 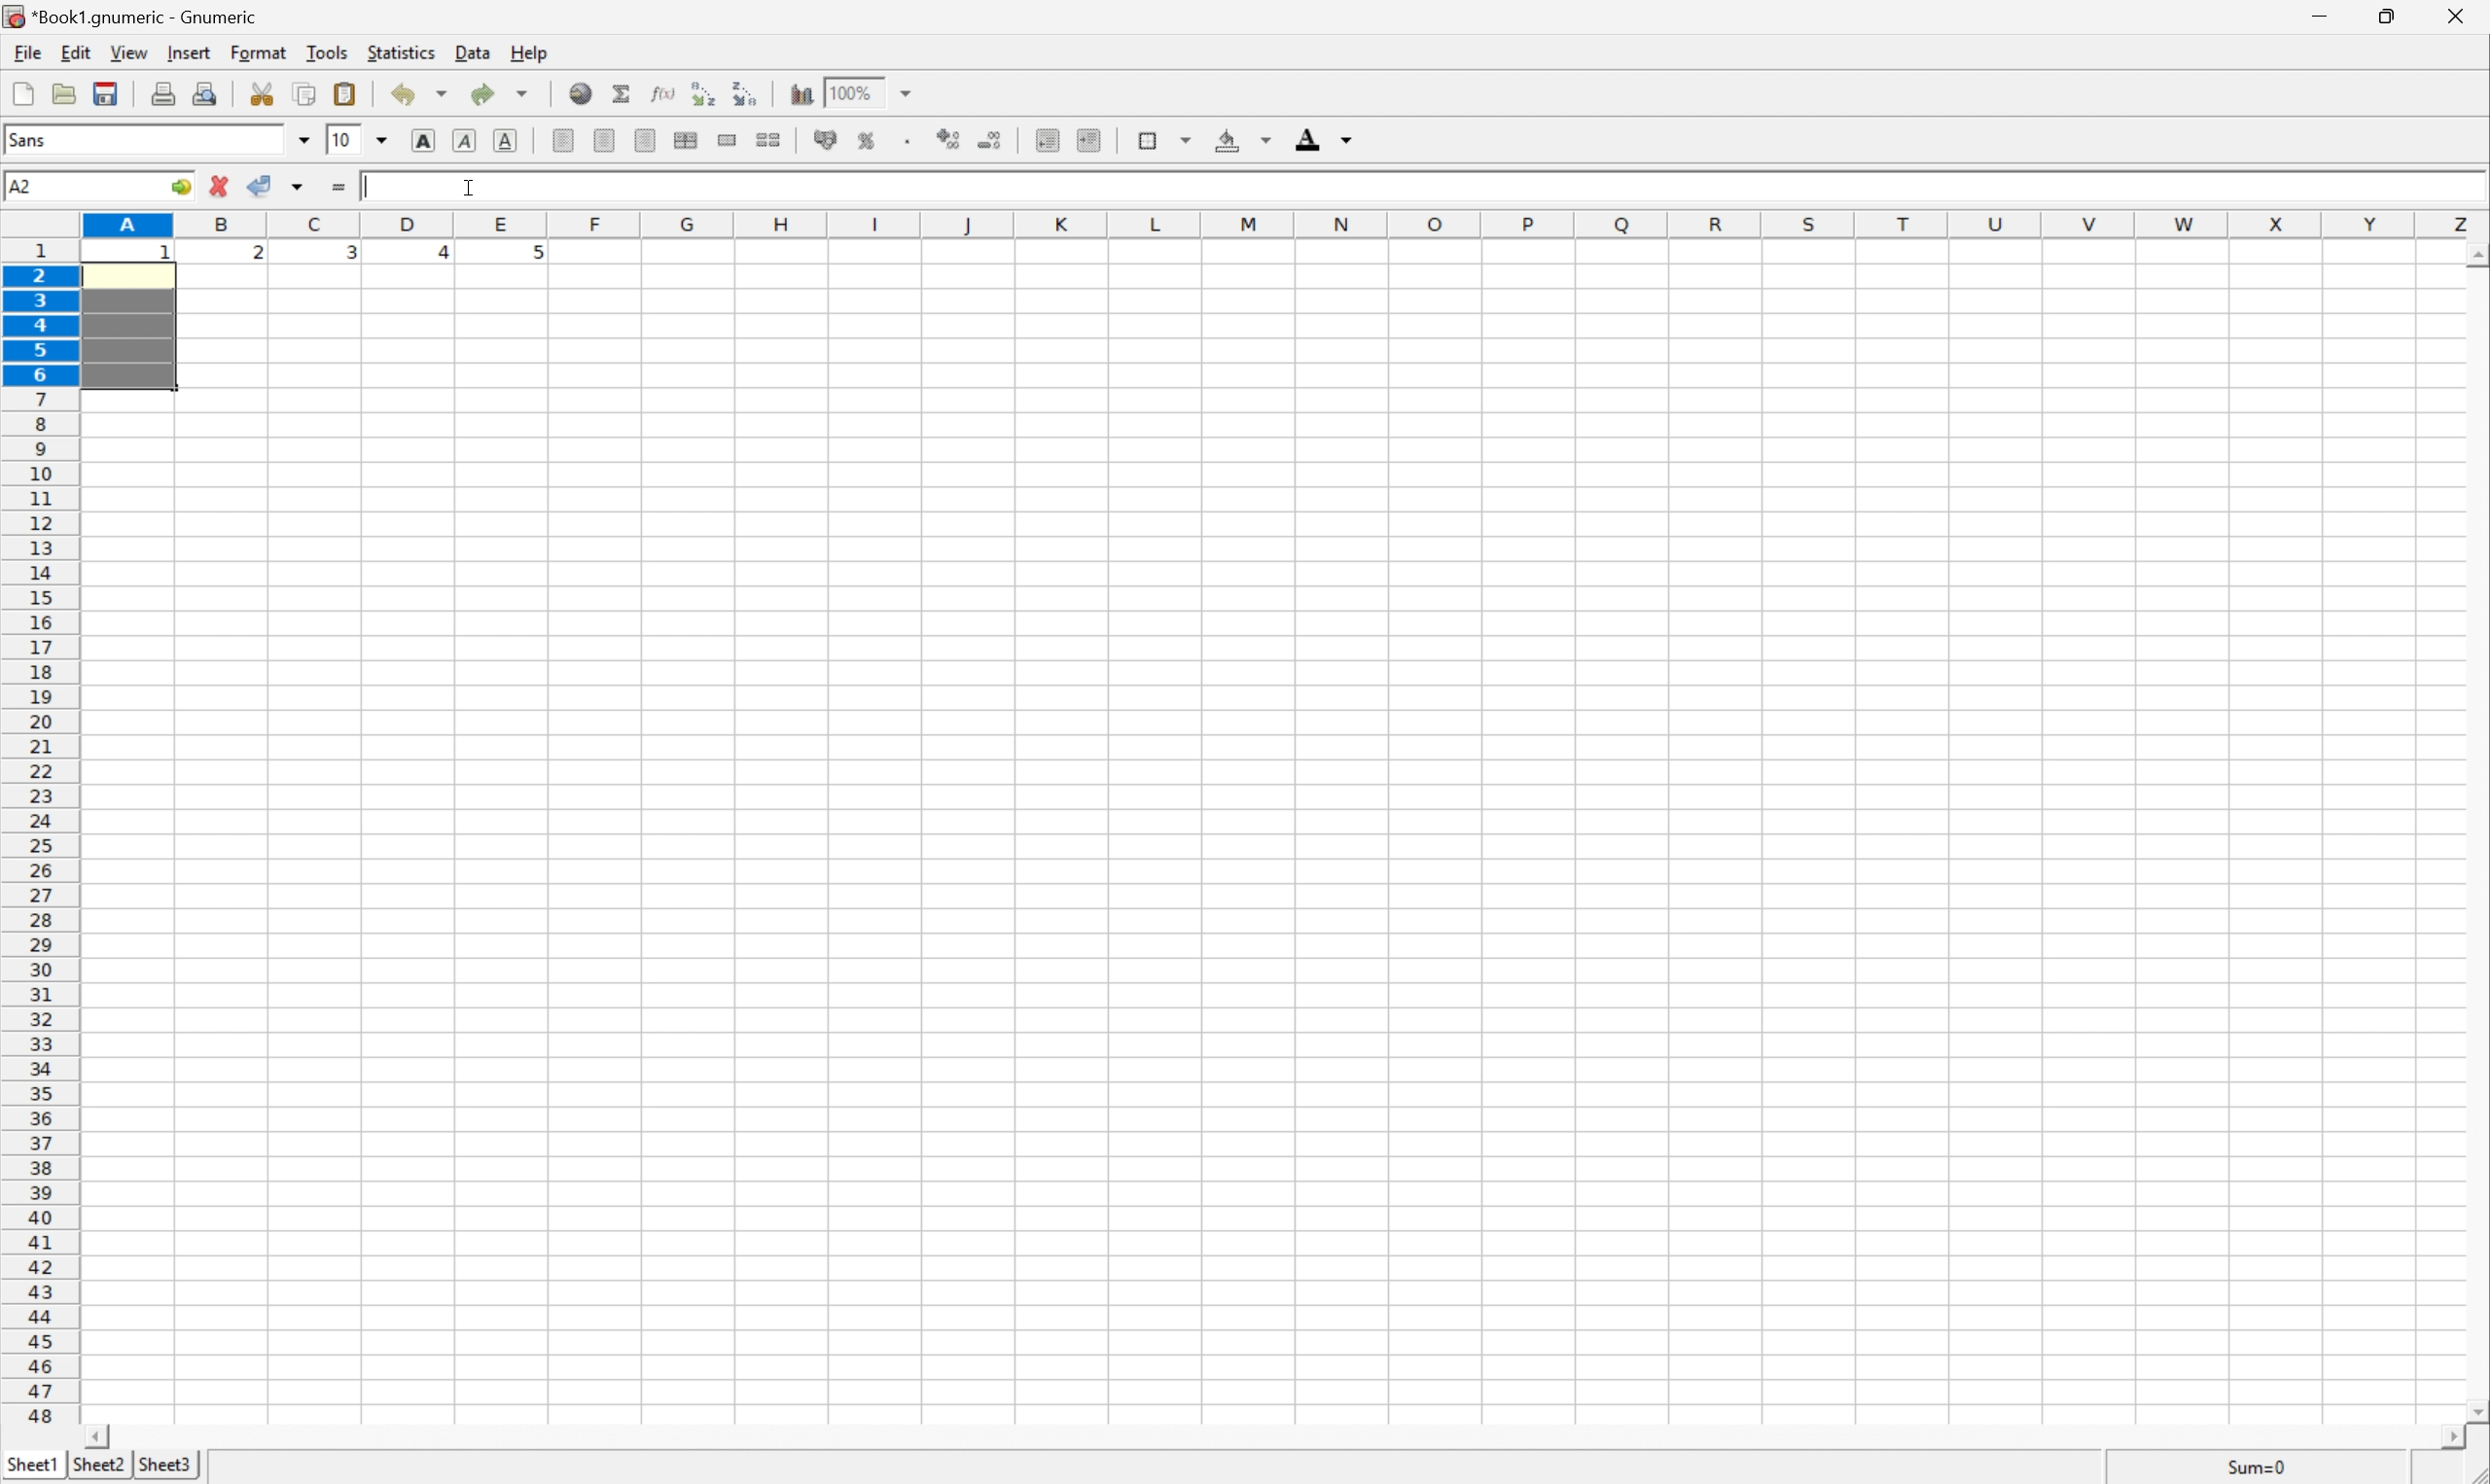 What do you see at coordinates (100, 1470) in the screenshot?
I see `sheet2` at bounding box center [100, 1470].